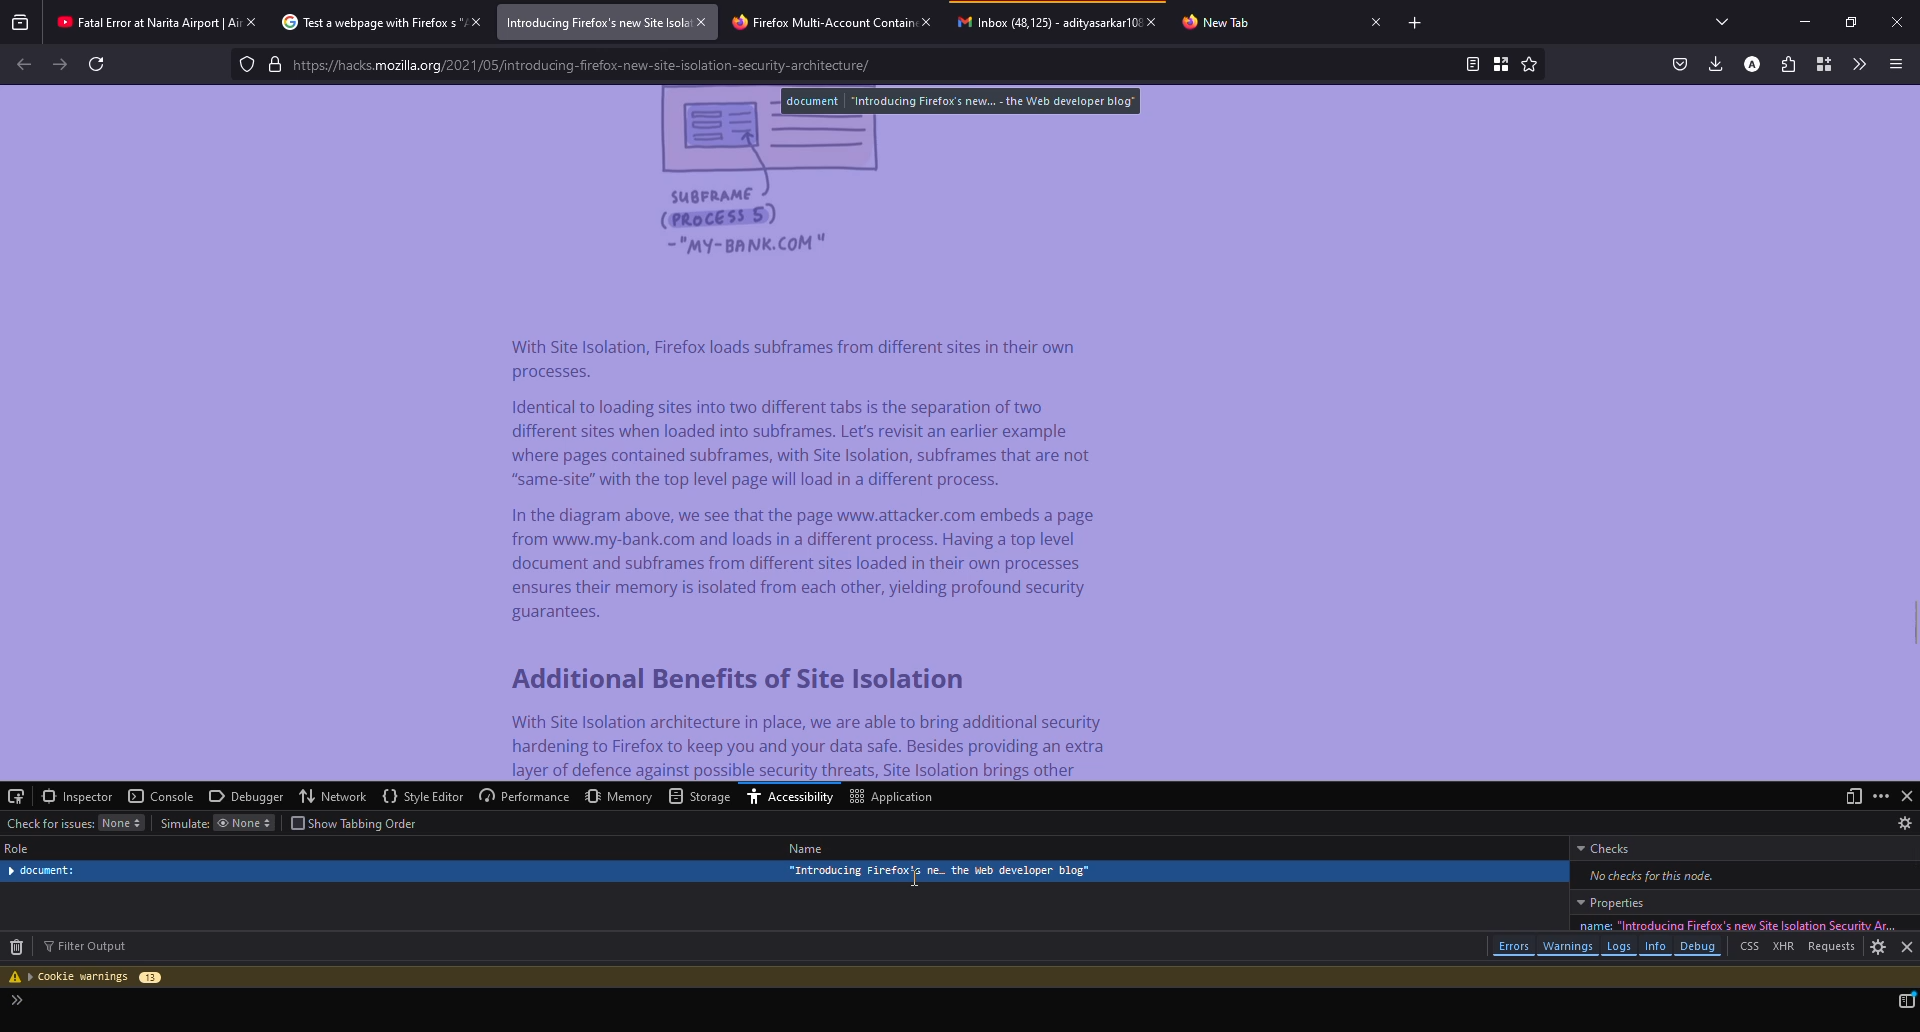  Describe the element at coordinates (591, 22) in the screenshot. I see `Introducing Firefox's new Site Isola` at that location.